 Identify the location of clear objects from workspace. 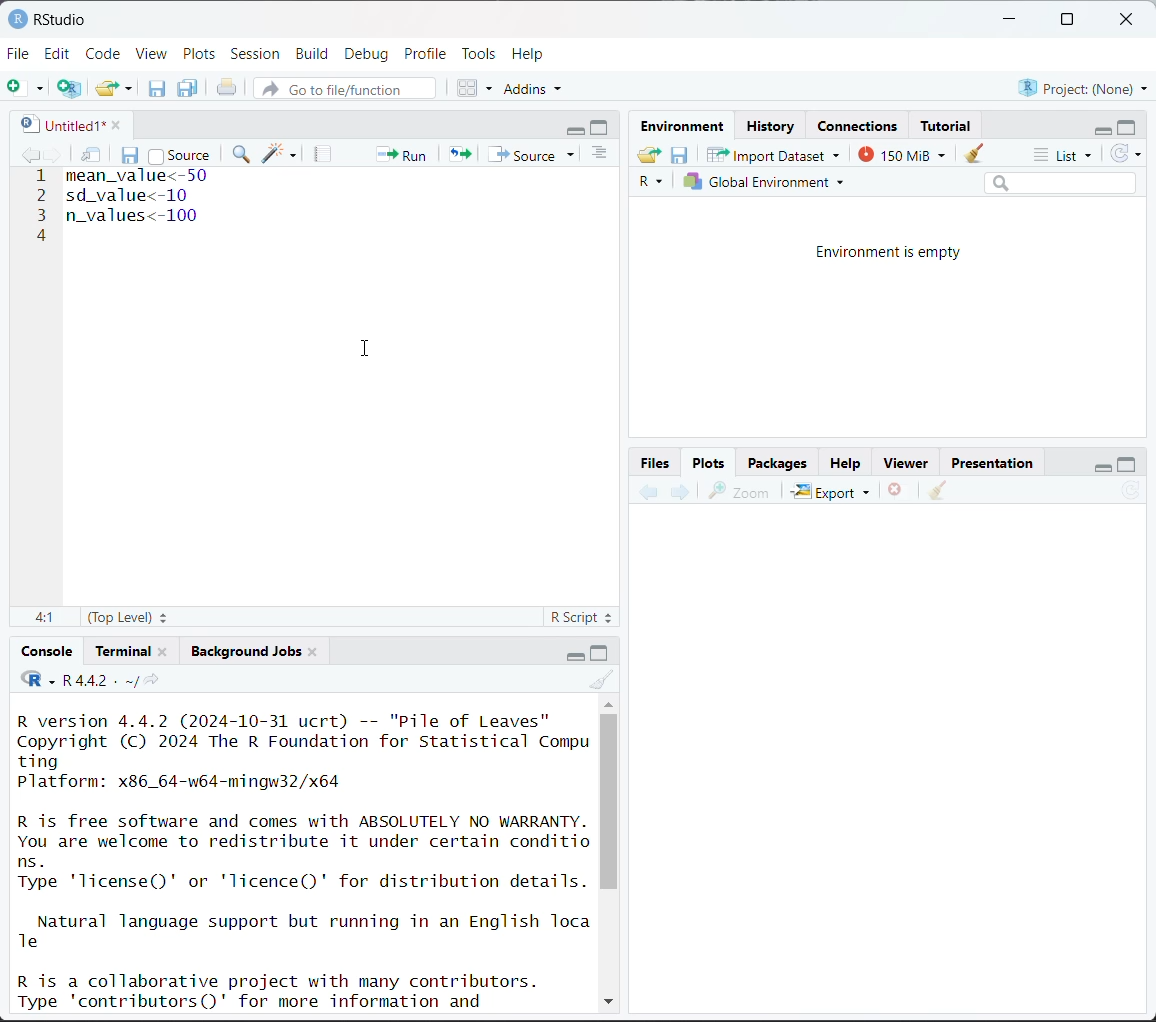
(969, 150).